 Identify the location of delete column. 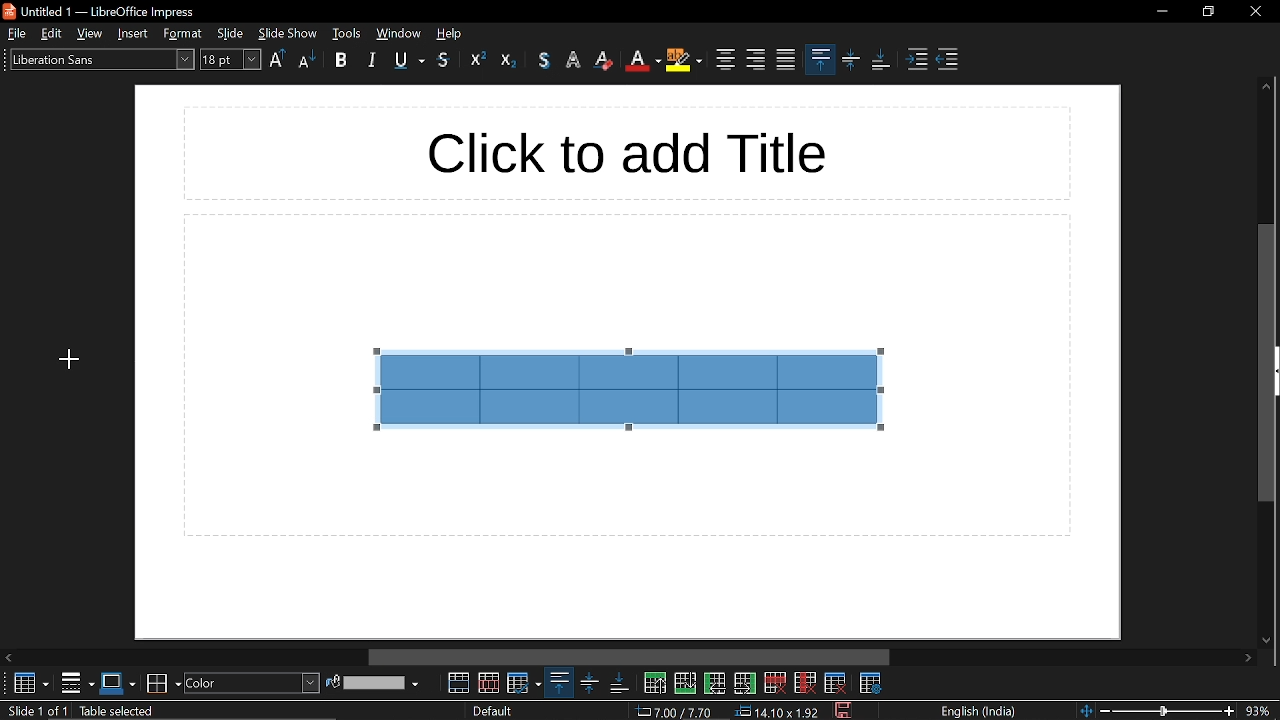
(803, 682).